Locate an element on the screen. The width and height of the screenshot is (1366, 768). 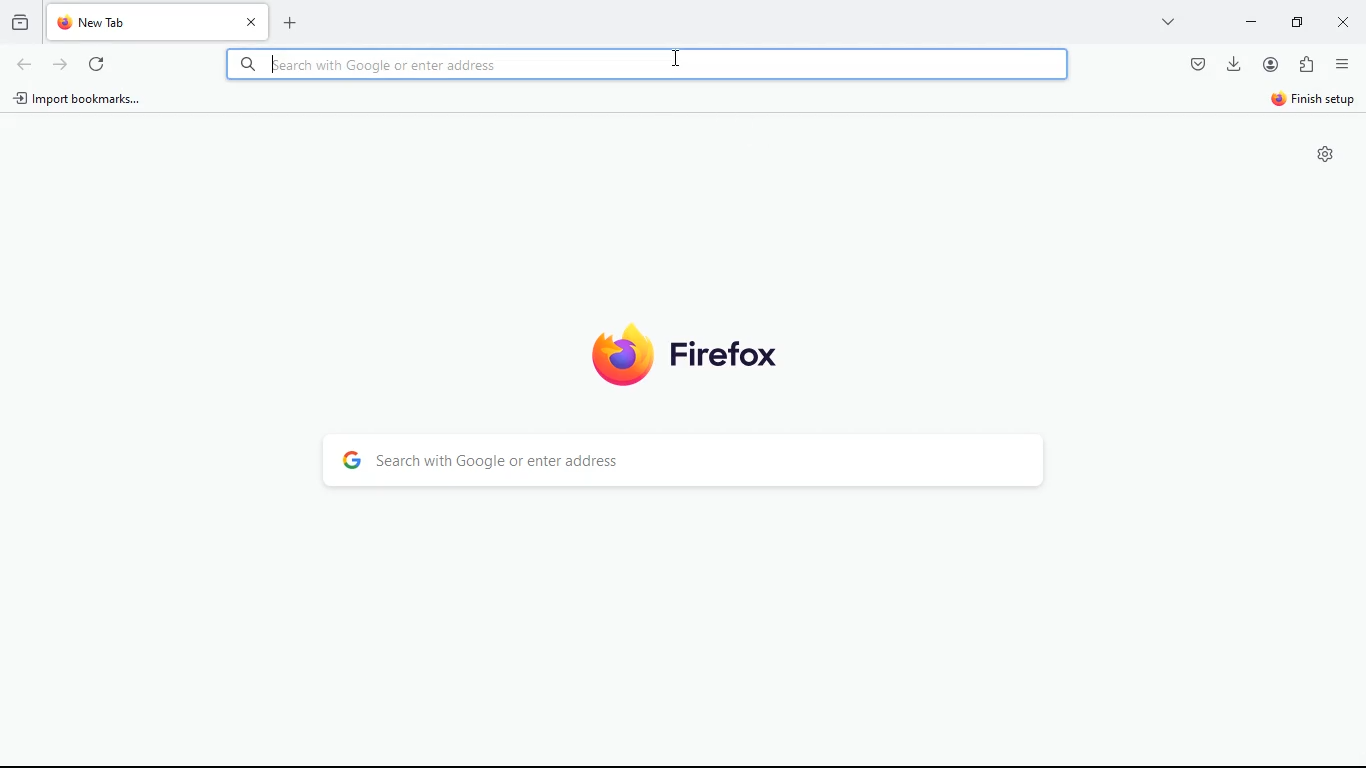
Cursor is located at coordinates (275, 64).